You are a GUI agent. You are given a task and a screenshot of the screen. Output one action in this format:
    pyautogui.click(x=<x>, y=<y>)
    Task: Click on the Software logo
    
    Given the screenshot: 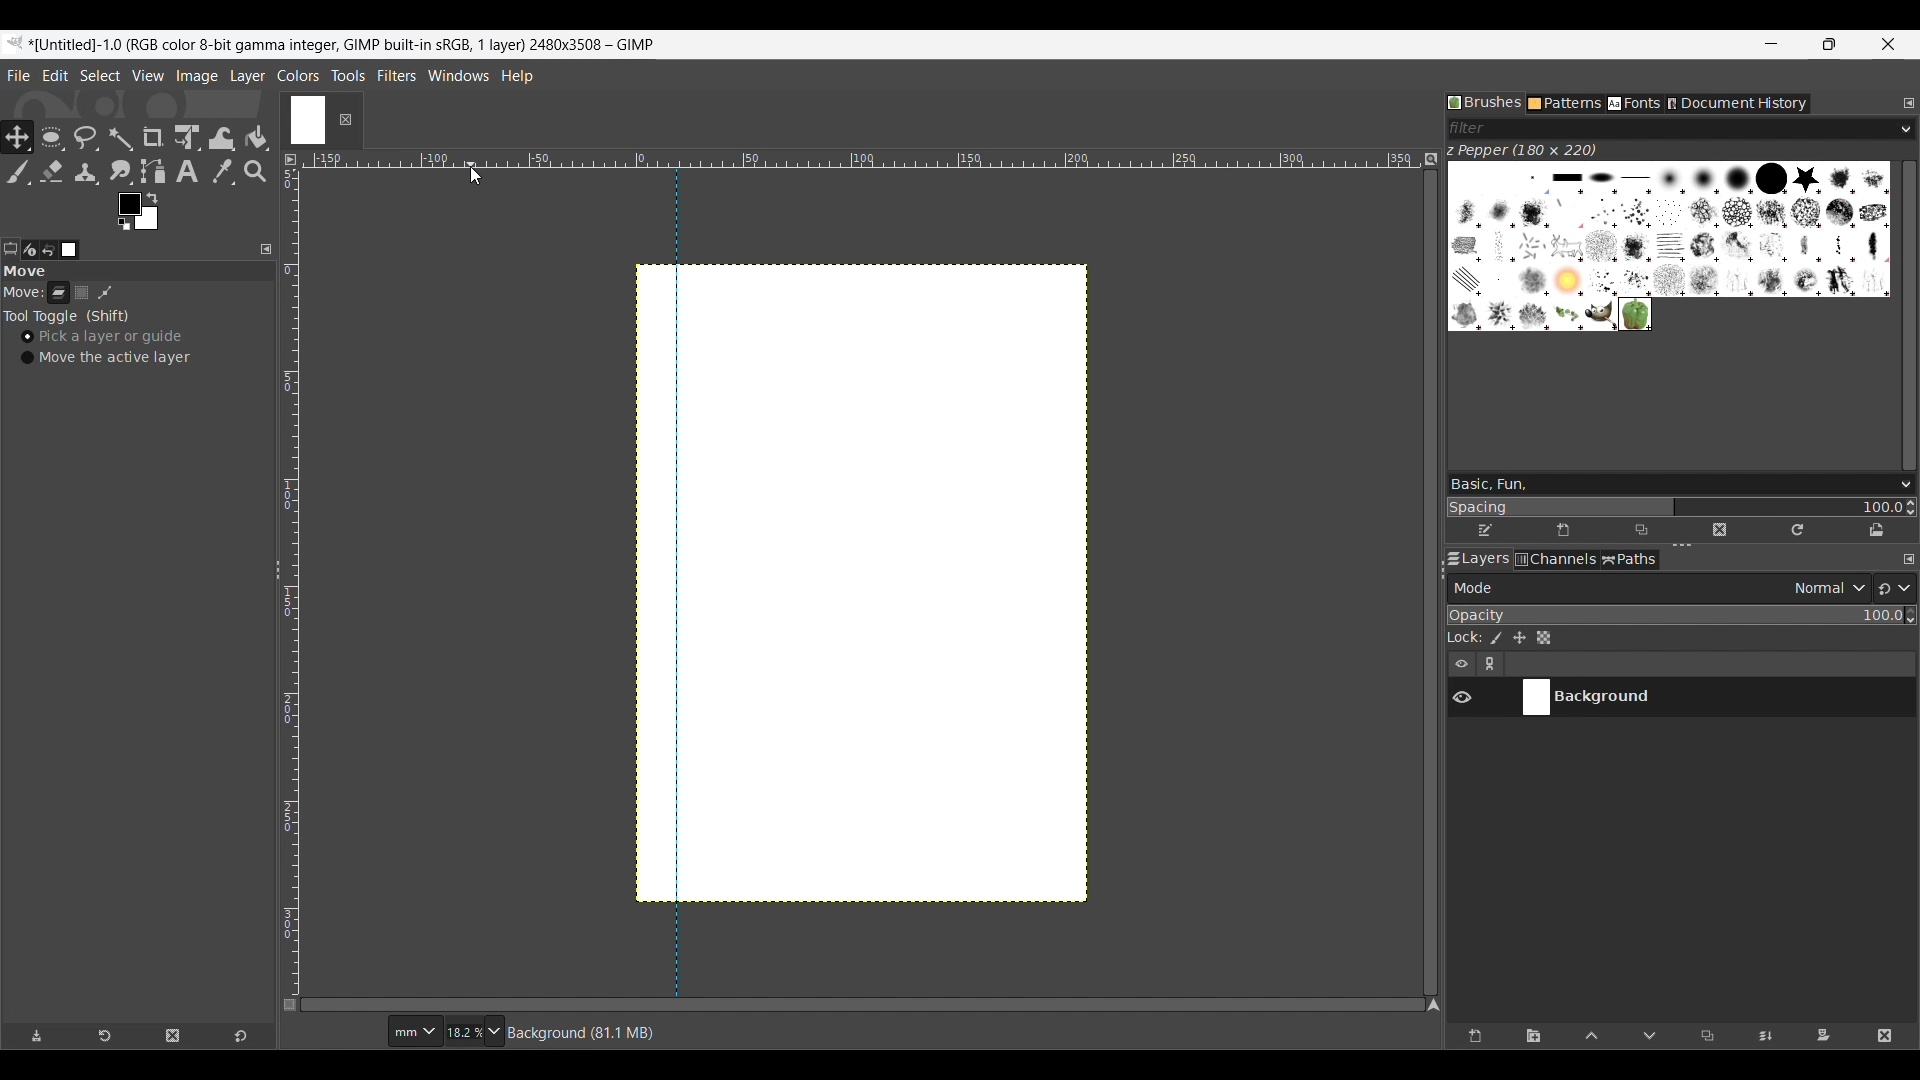 What is the action you would take?
    pyautogui.click(x=15, y=43)
    